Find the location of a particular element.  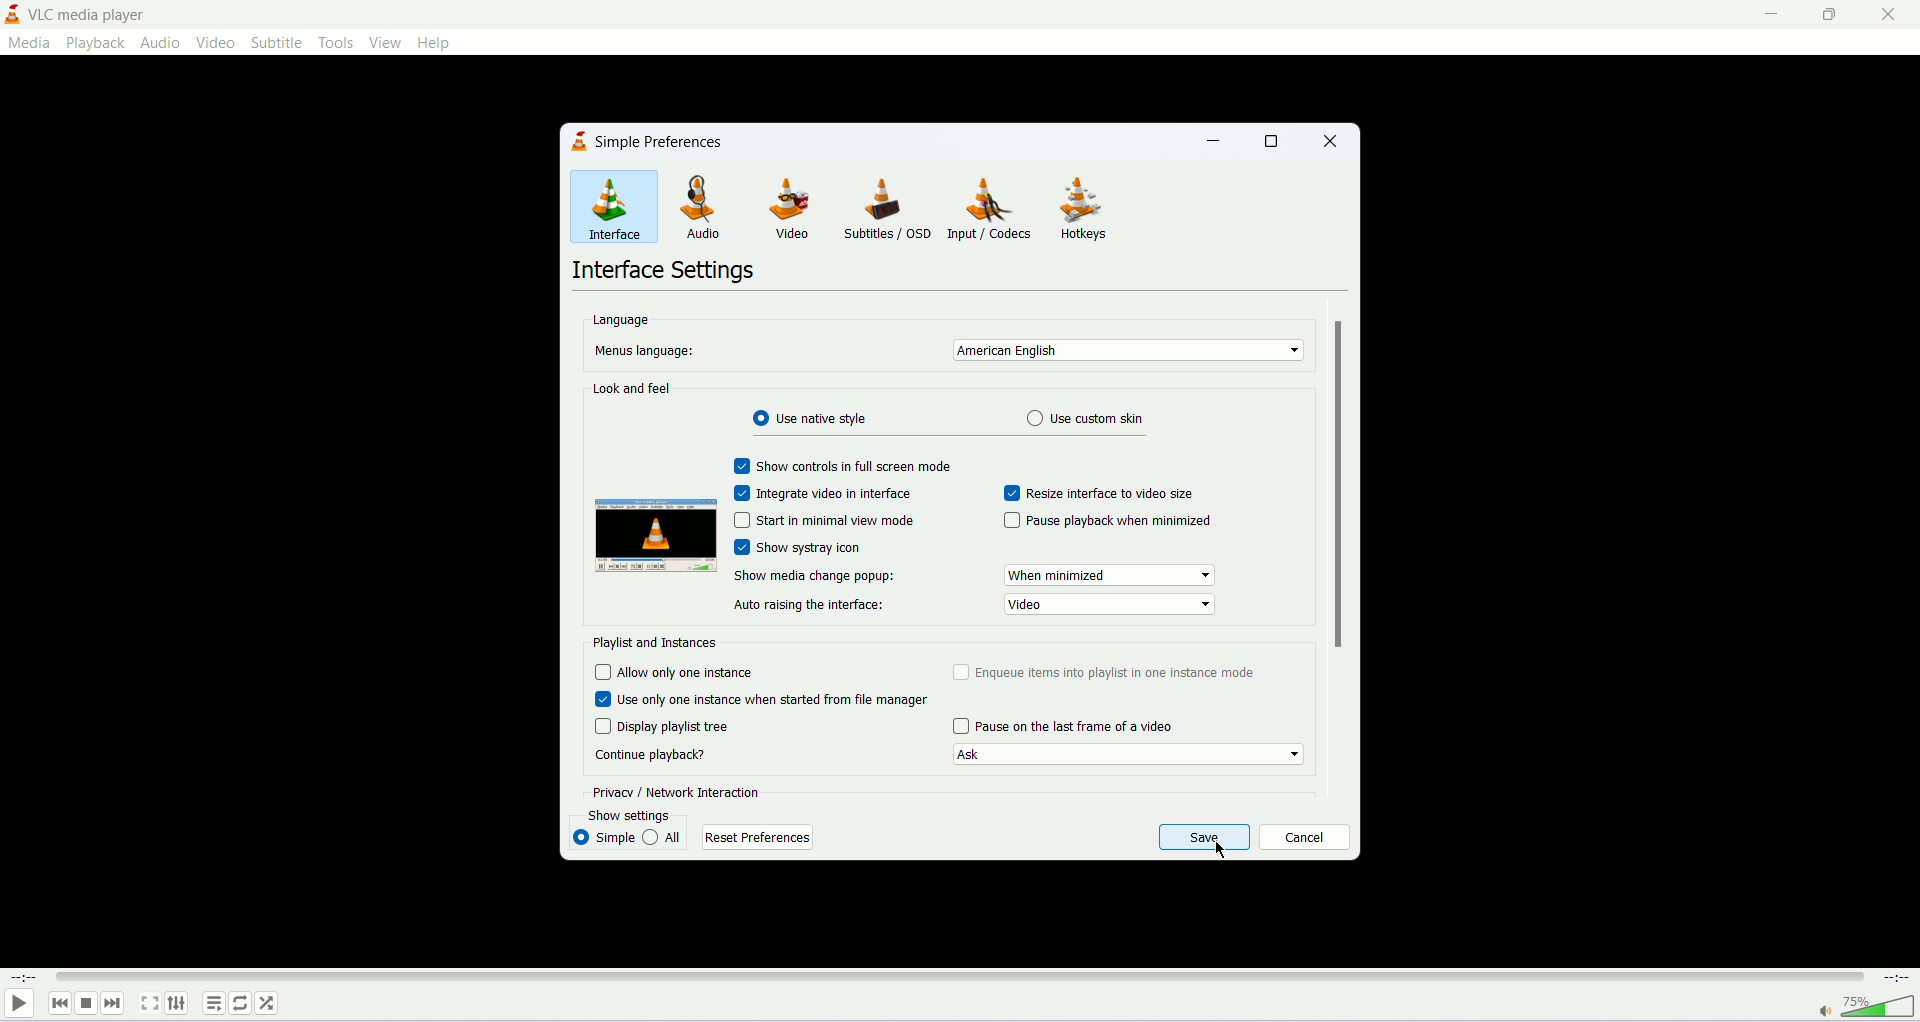

minimize is located at coordinates (1218, 144).